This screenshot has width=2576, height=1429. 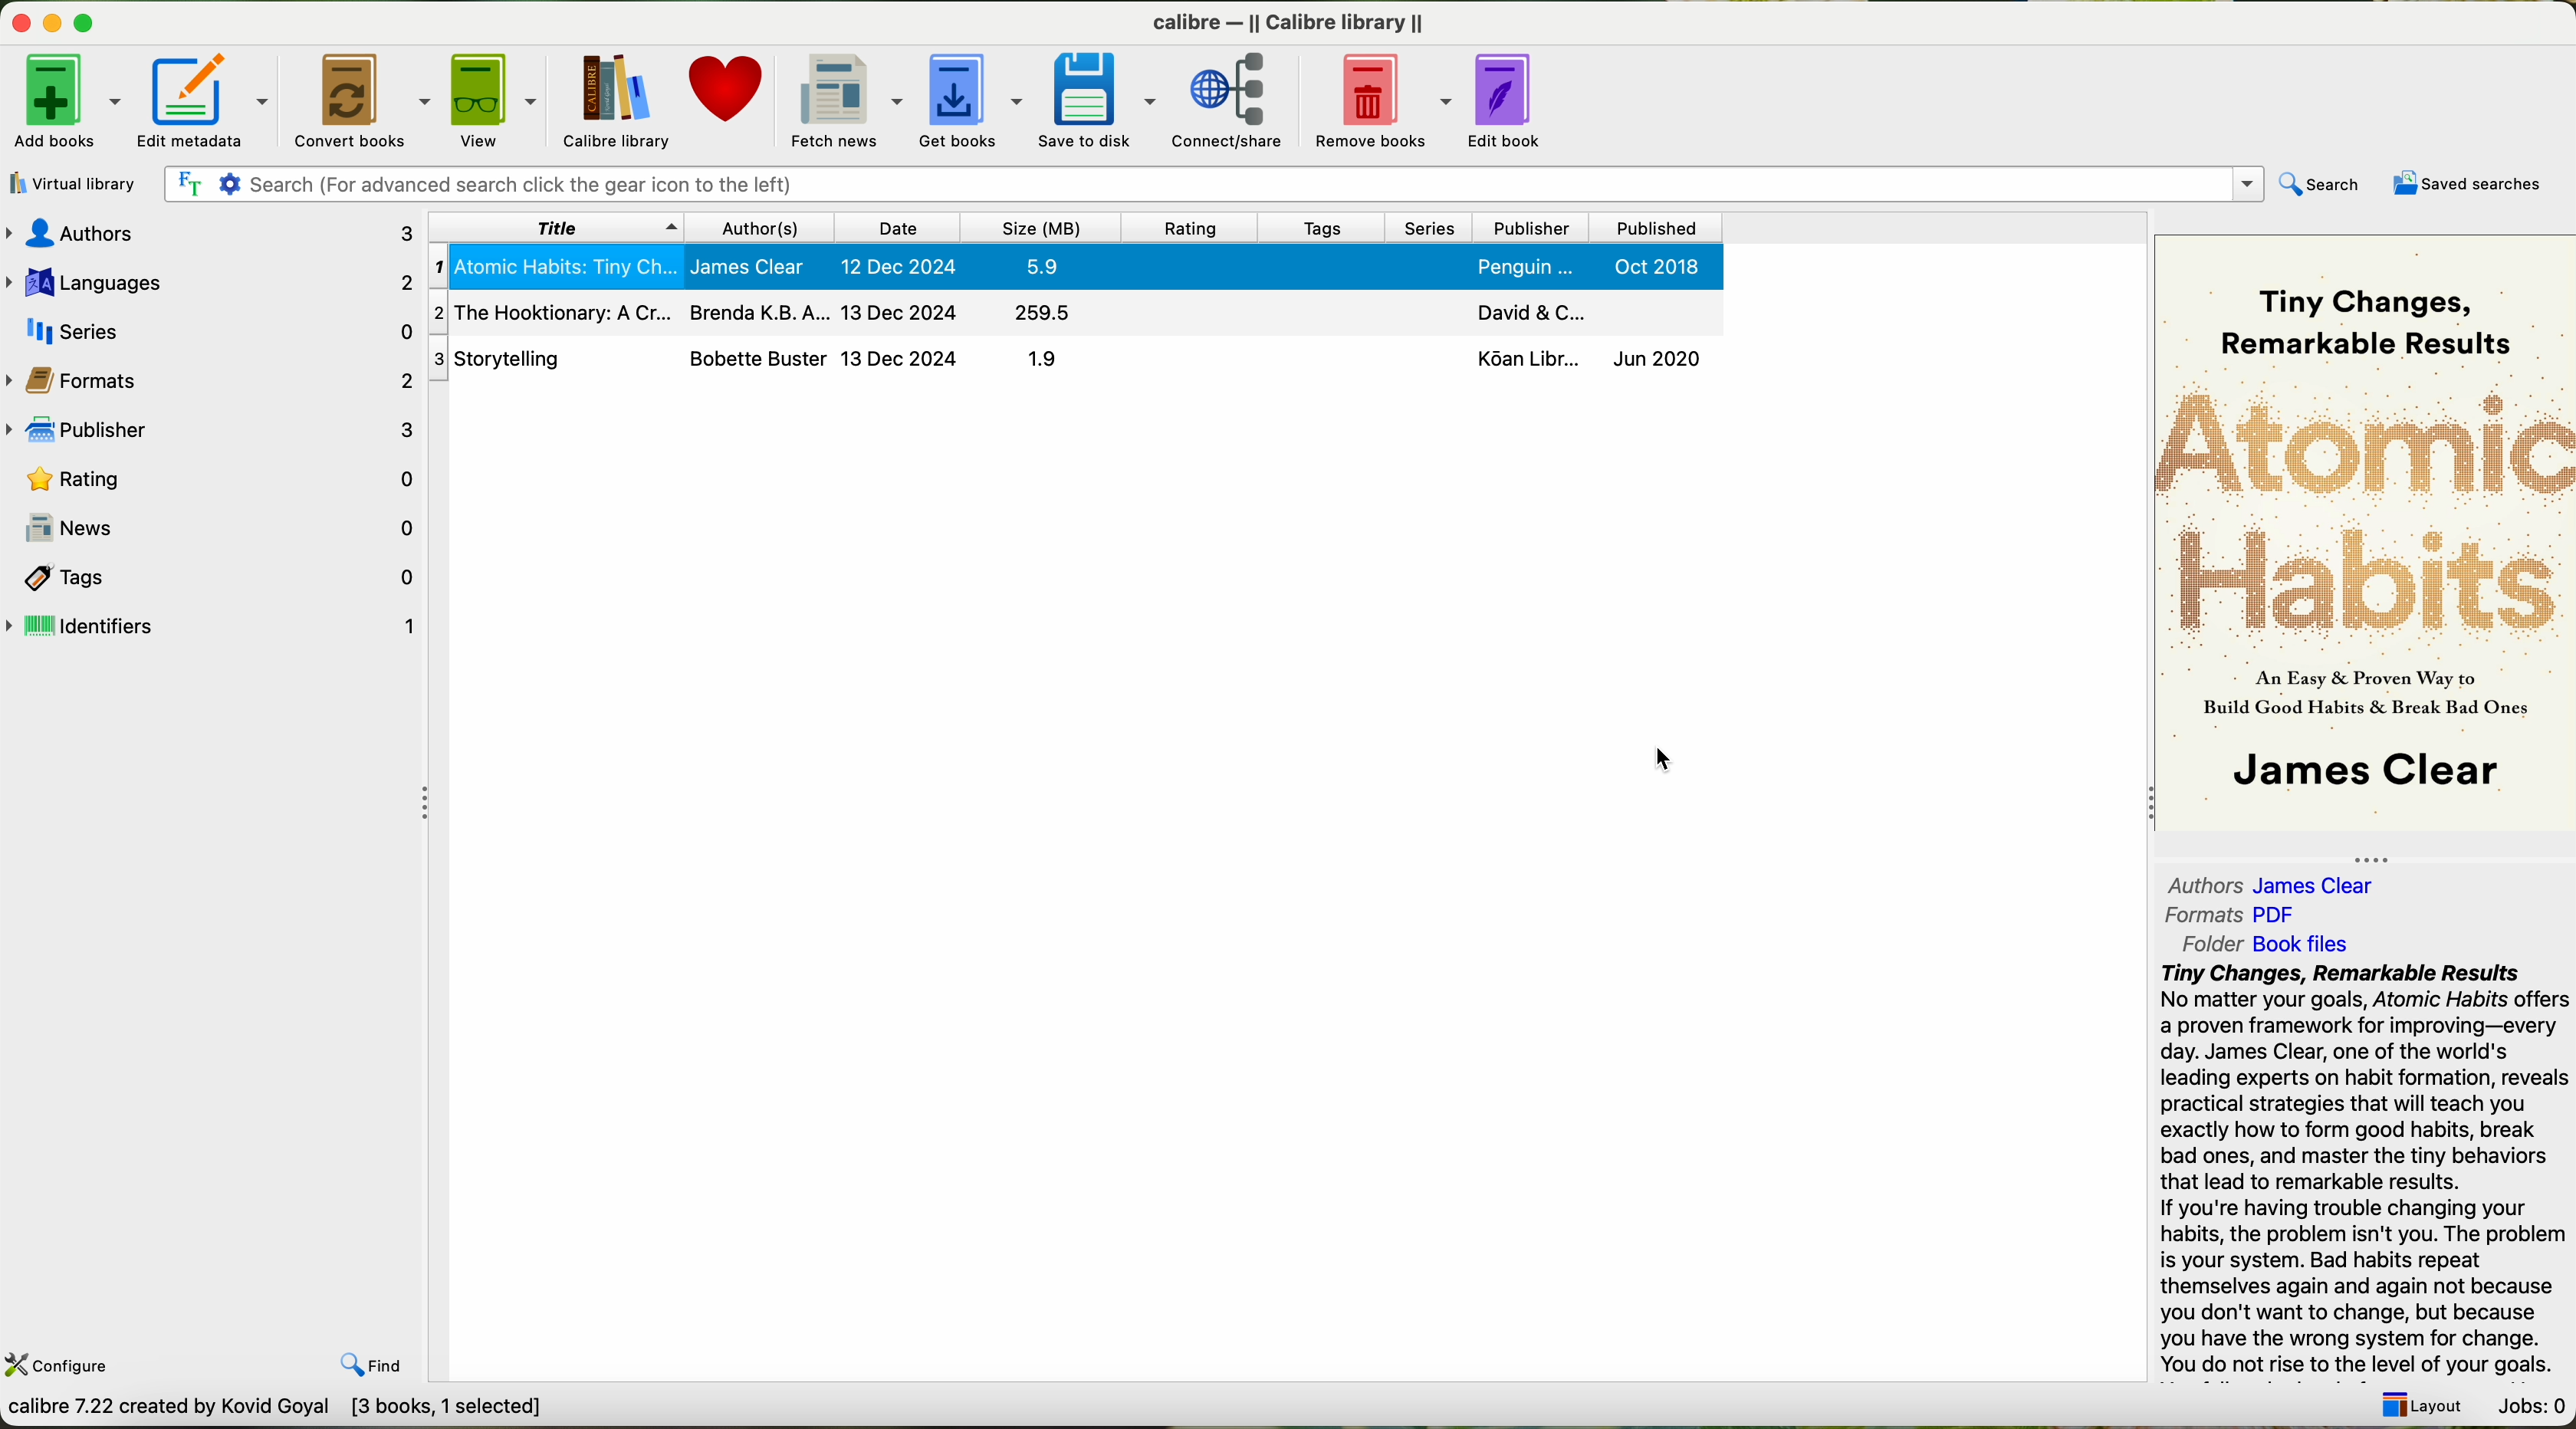 I want to click on 2| The Hooktionary: A Cr... Brenda K.B. A... 13 Dec 2024 259.5, so click(x=769, y=312).